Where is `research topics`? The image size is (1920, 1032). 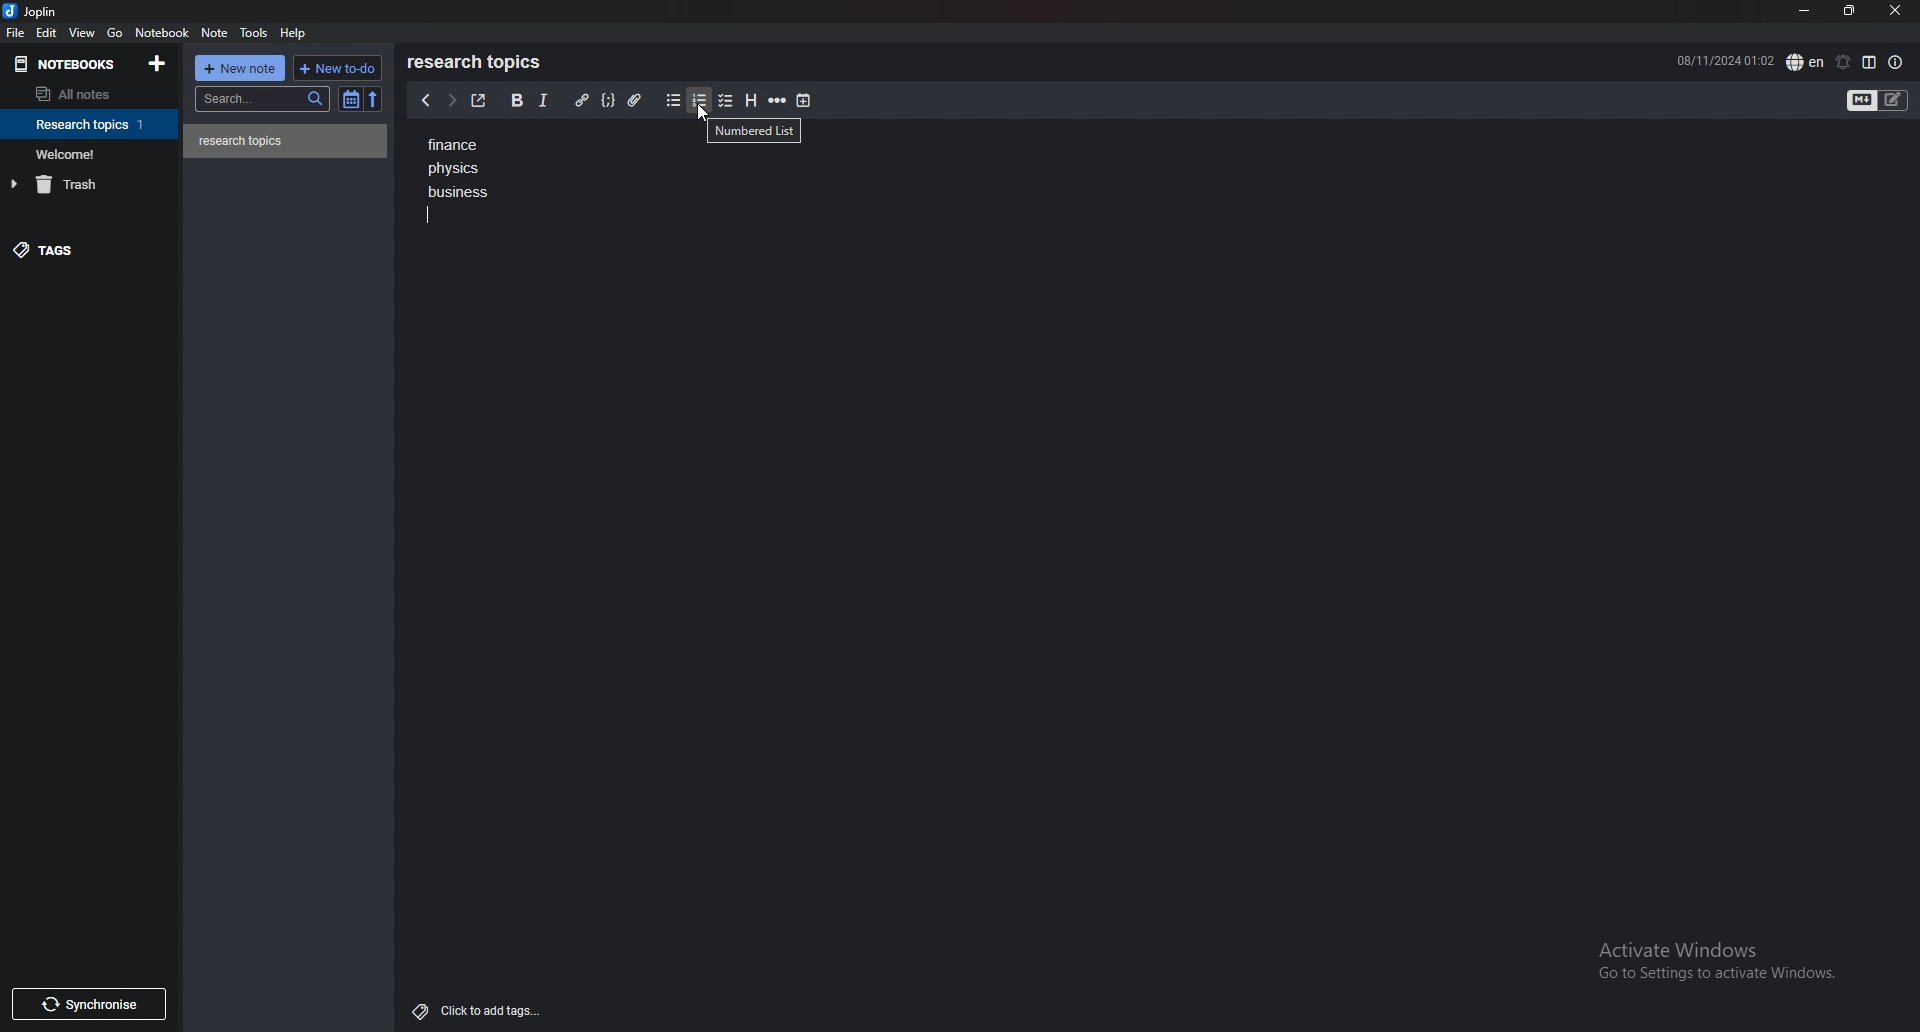 research topics is located at coordinates (478, 62).